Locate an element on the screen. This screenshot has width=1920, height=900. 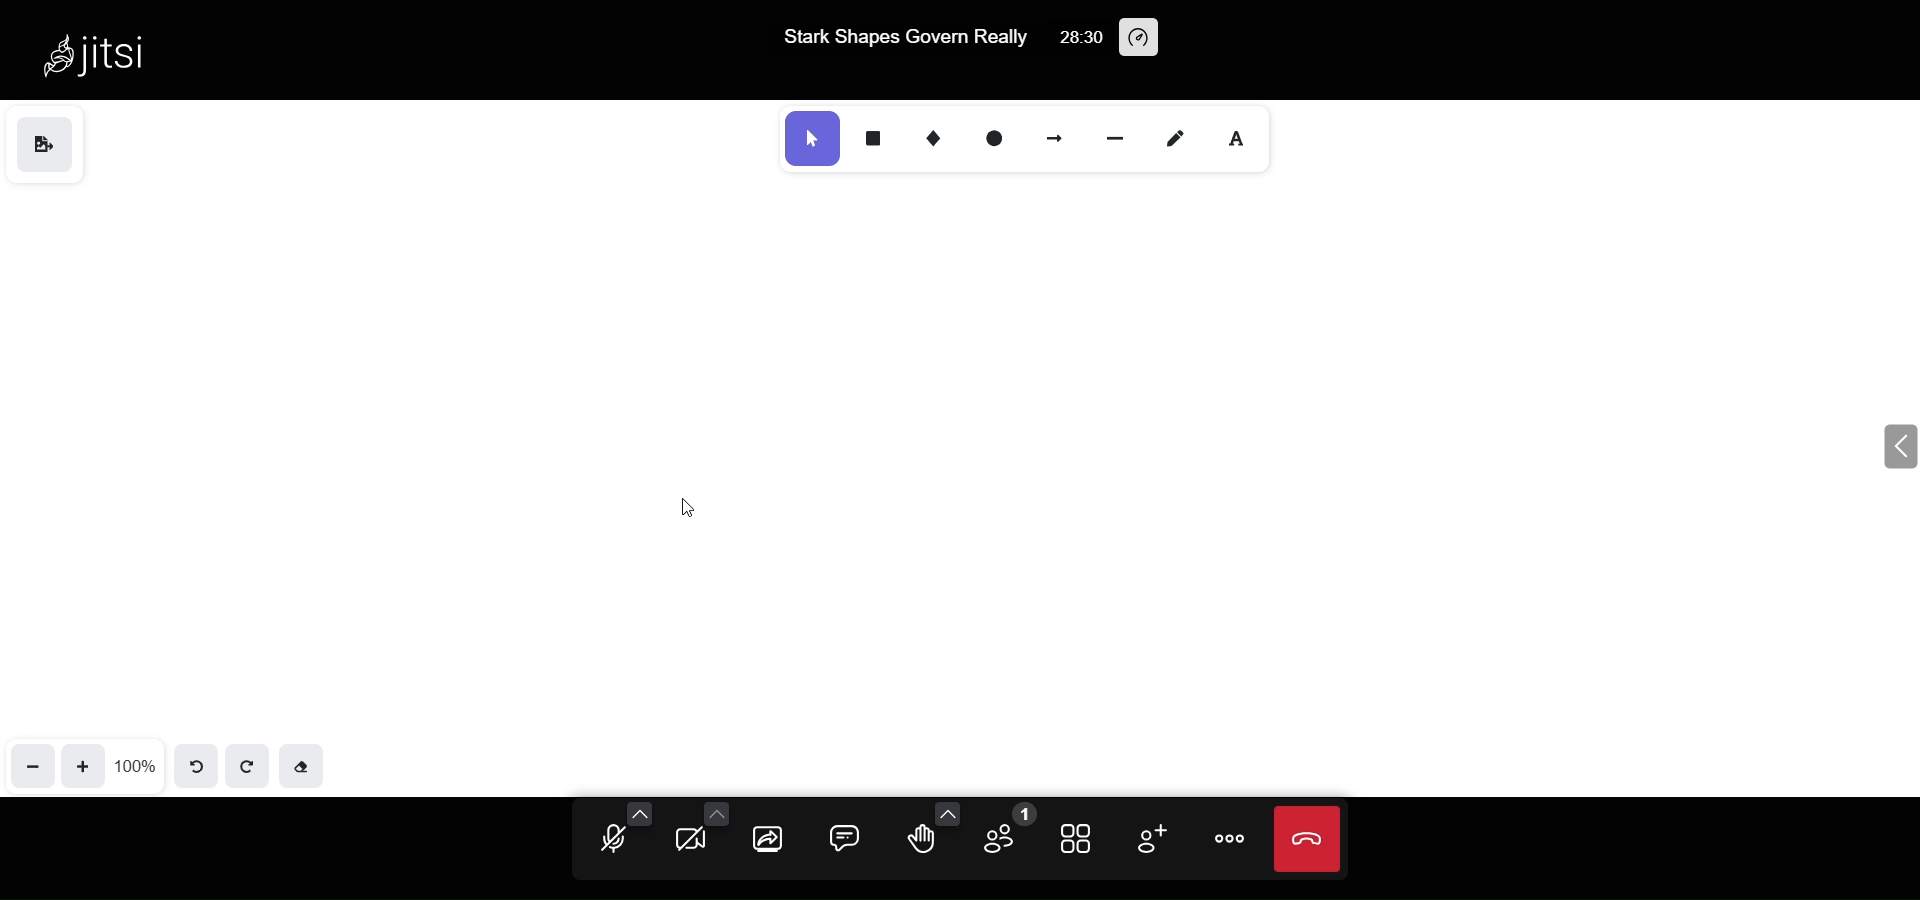
draw is located at coordinates (1177, 134).